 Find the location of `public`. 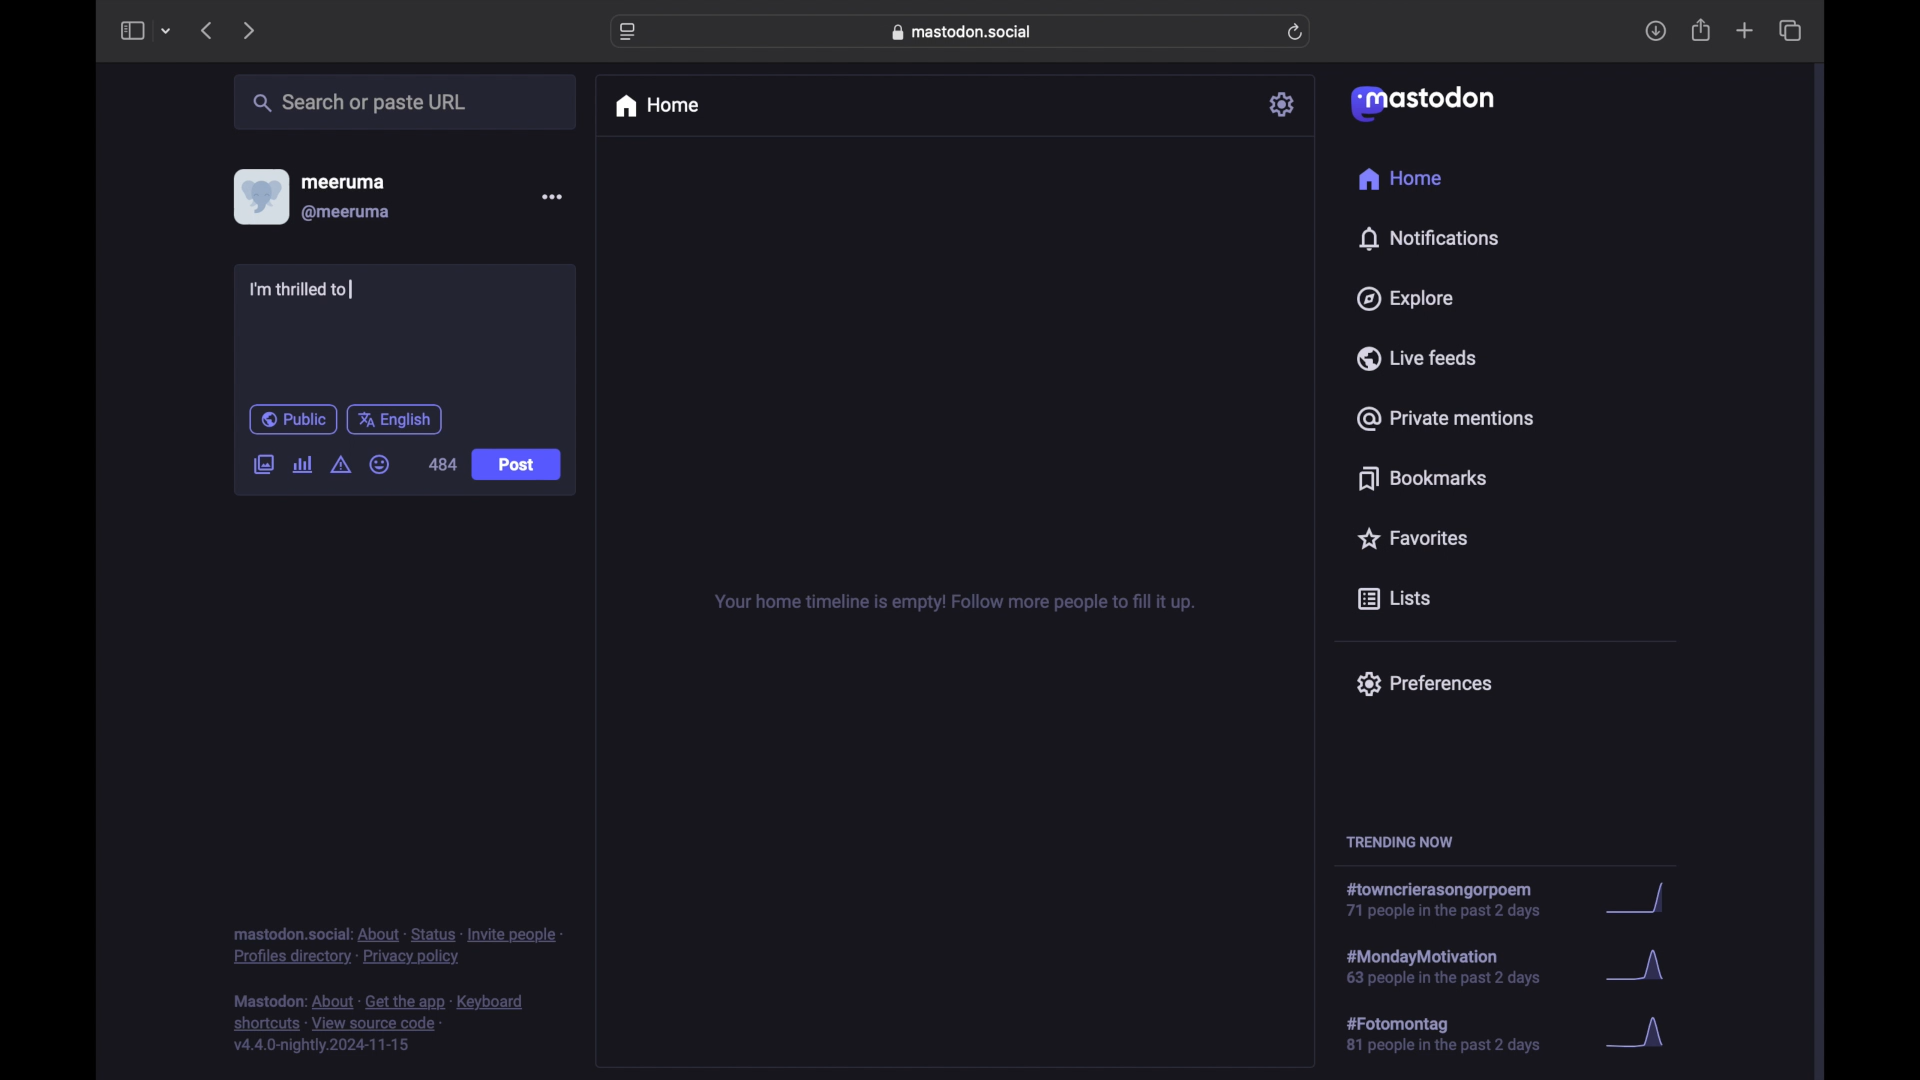

public is located at coordinates (293, 419).